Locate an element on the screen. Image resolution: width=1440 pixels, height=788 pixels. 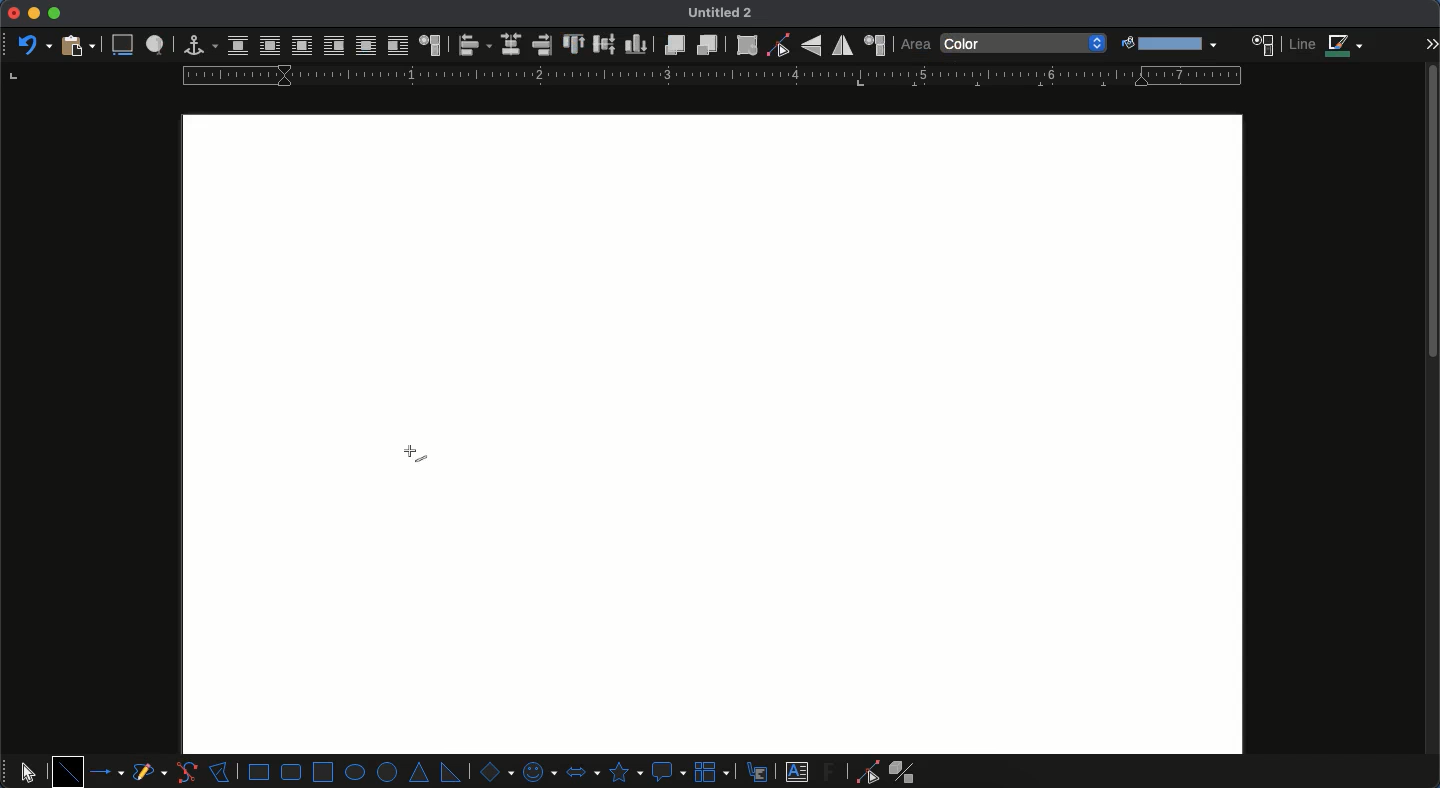
rotate is located at coordinates (747, 45).